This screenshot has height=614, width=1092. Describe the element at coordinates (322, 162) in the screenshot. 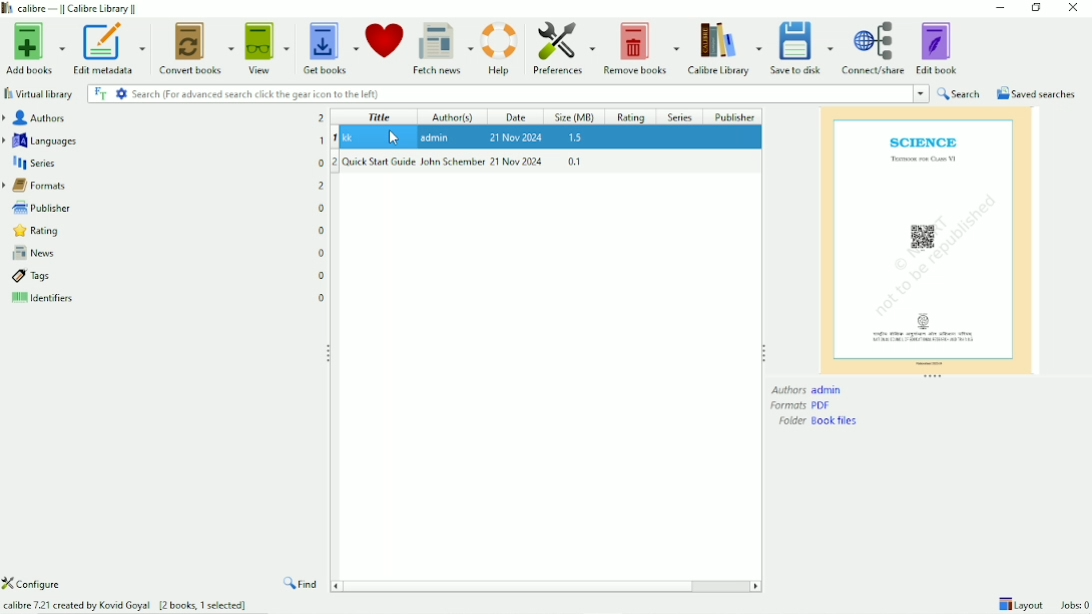

I see `0` at that location.